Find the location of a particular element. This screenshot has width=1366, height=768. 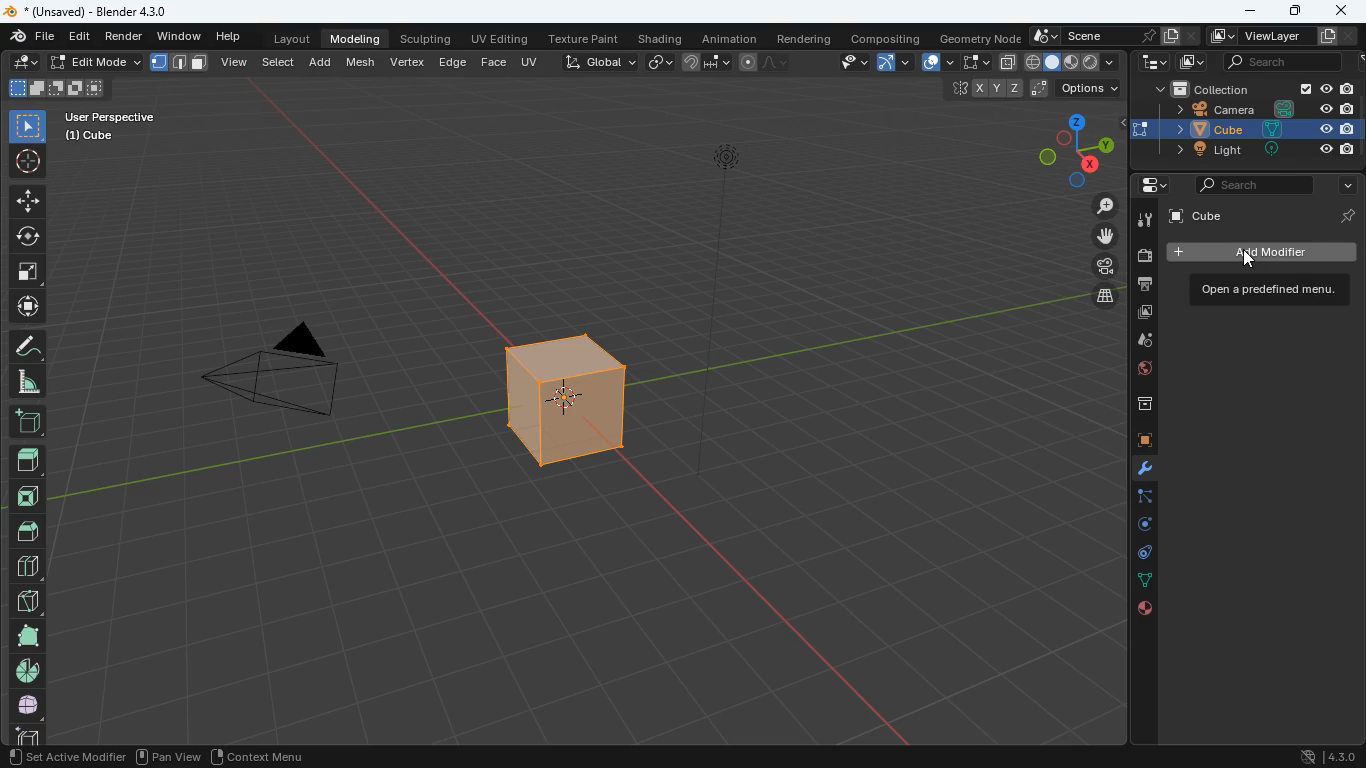

tecch is located at coordinates (1152, 62).